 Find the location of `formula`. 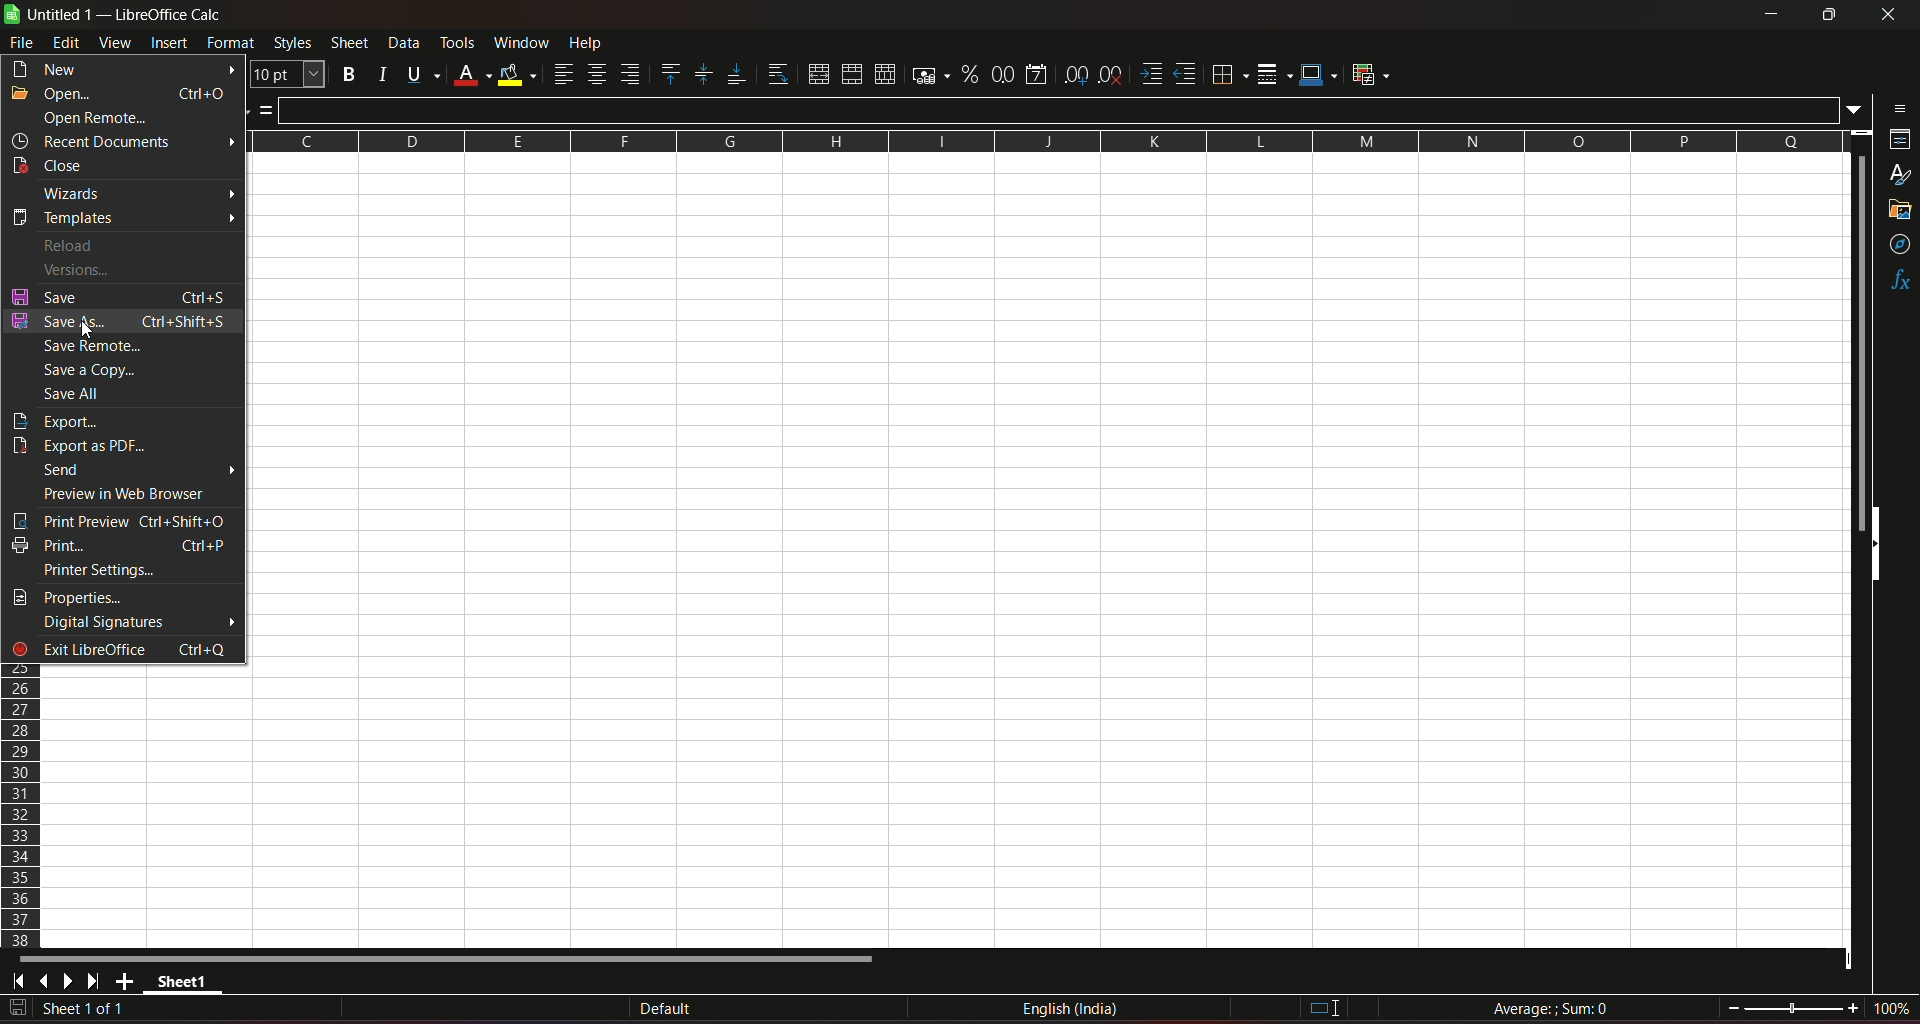

formula is located at coordinates (266, 114).